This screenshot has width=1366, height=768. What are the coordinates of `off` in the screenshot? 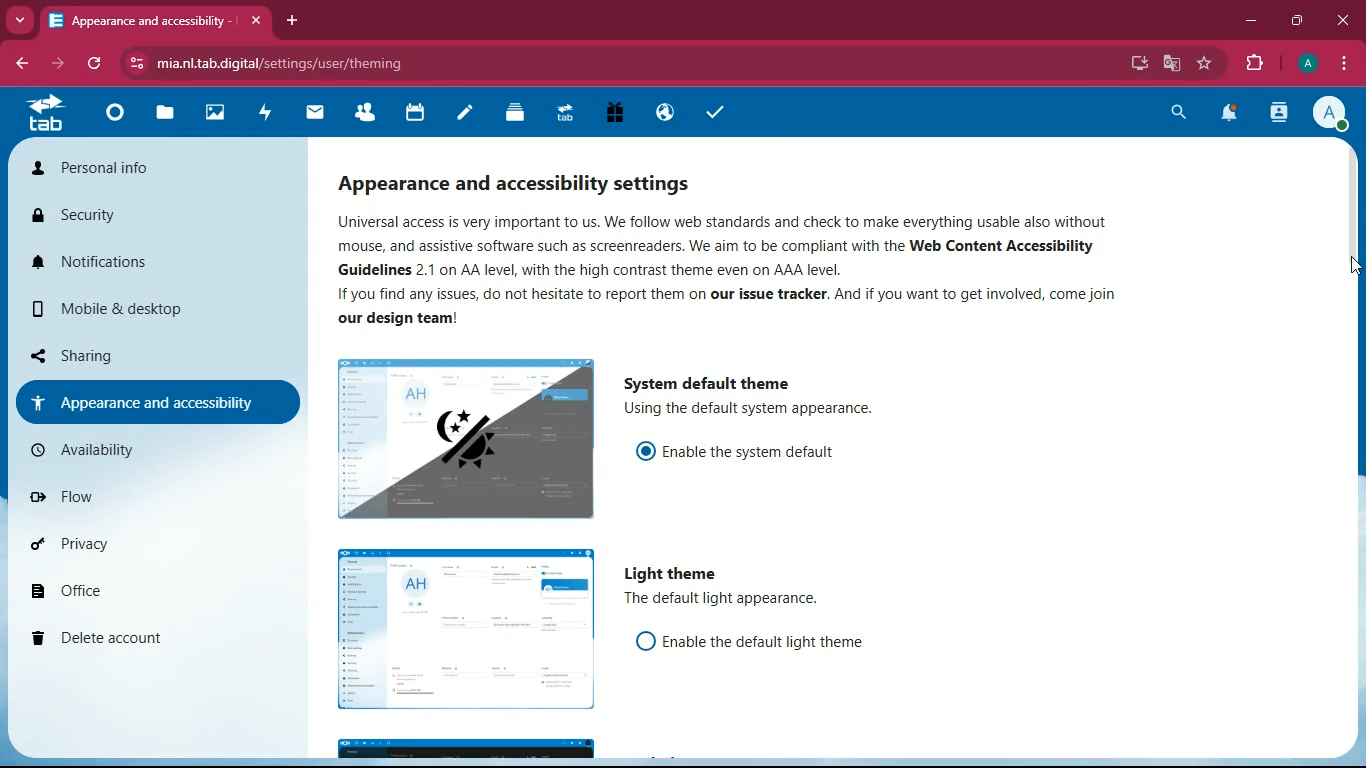 It's located at (647, 642).